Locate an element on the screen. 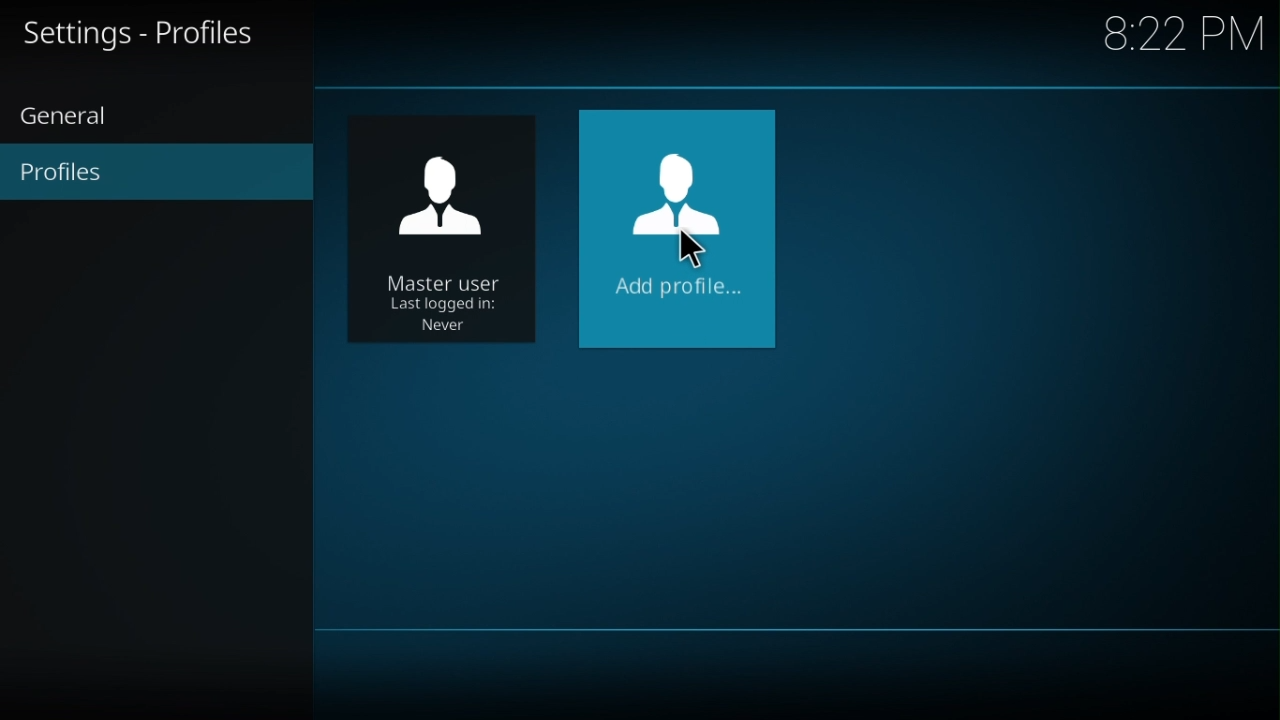 The height and width of the screenshot is (720, 1280). time is located at coordinates (1188, 30).